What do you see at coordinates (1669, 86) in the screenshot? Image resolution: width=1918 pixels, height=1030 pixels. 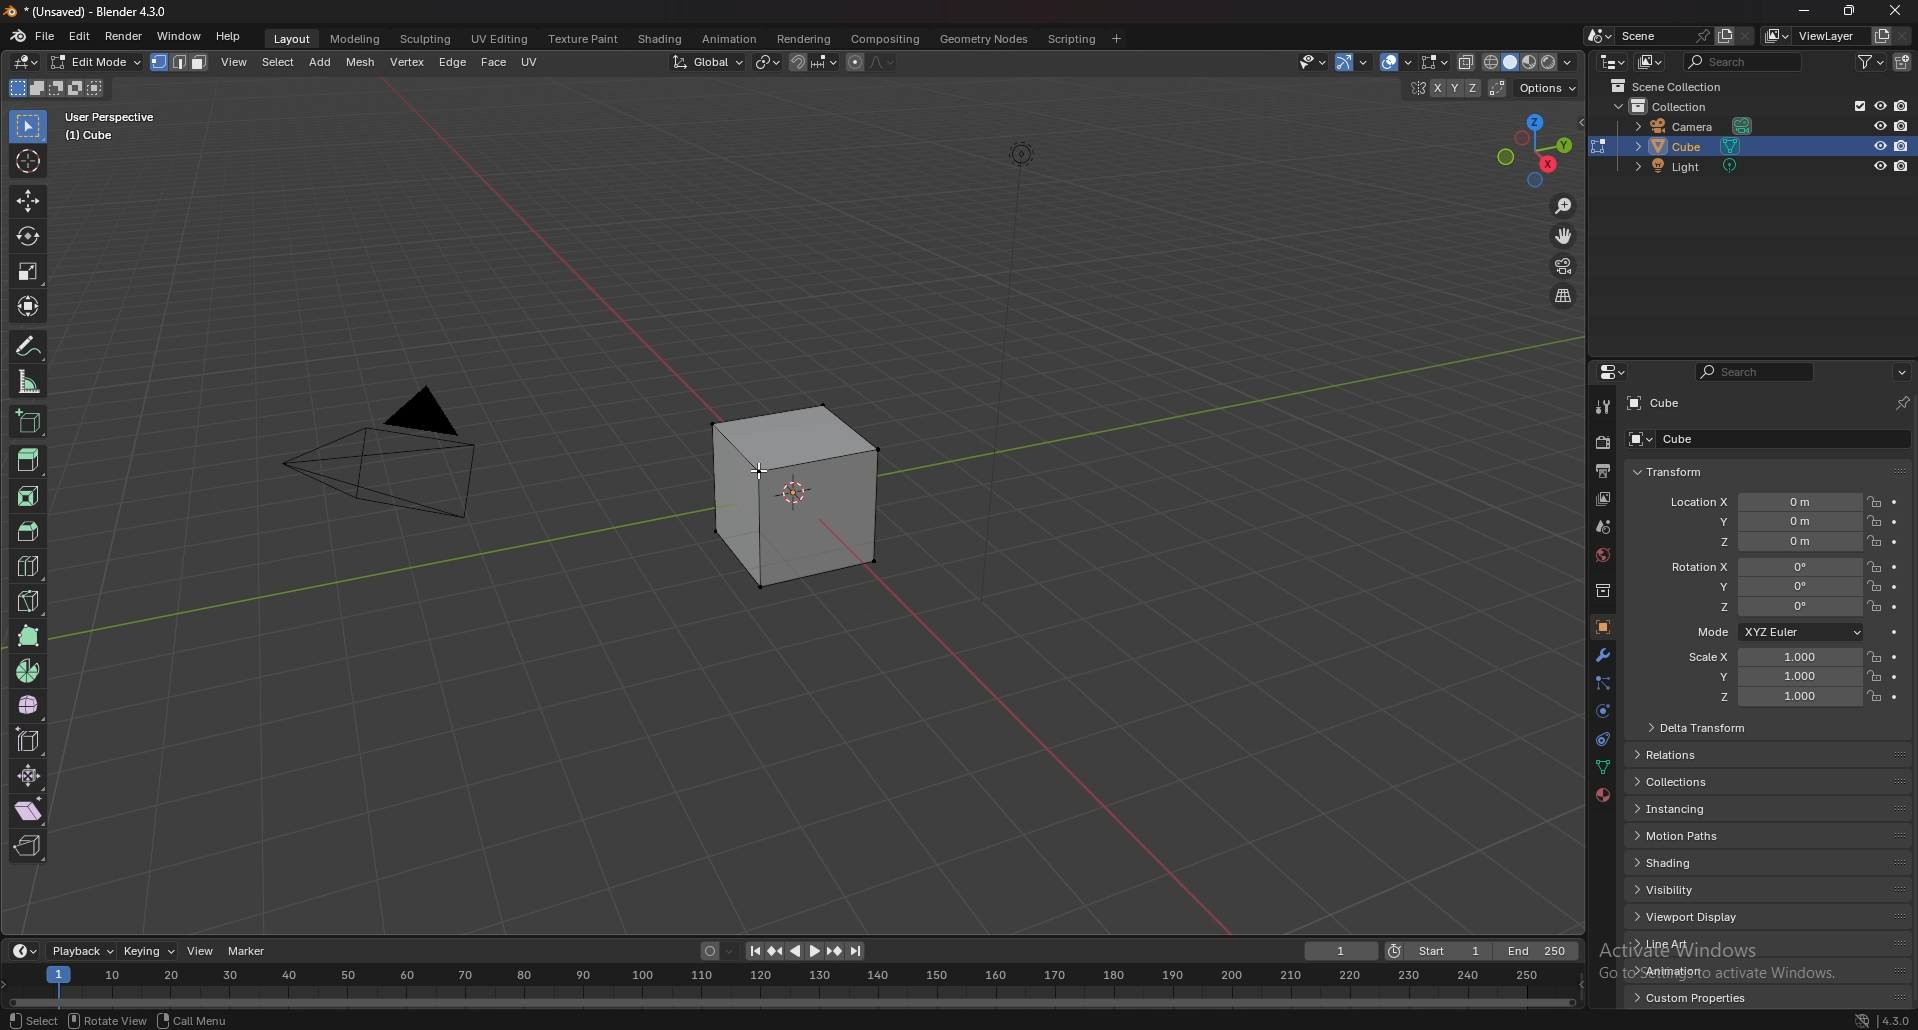 I see `scene collection` at bounding box center [1669, 86].